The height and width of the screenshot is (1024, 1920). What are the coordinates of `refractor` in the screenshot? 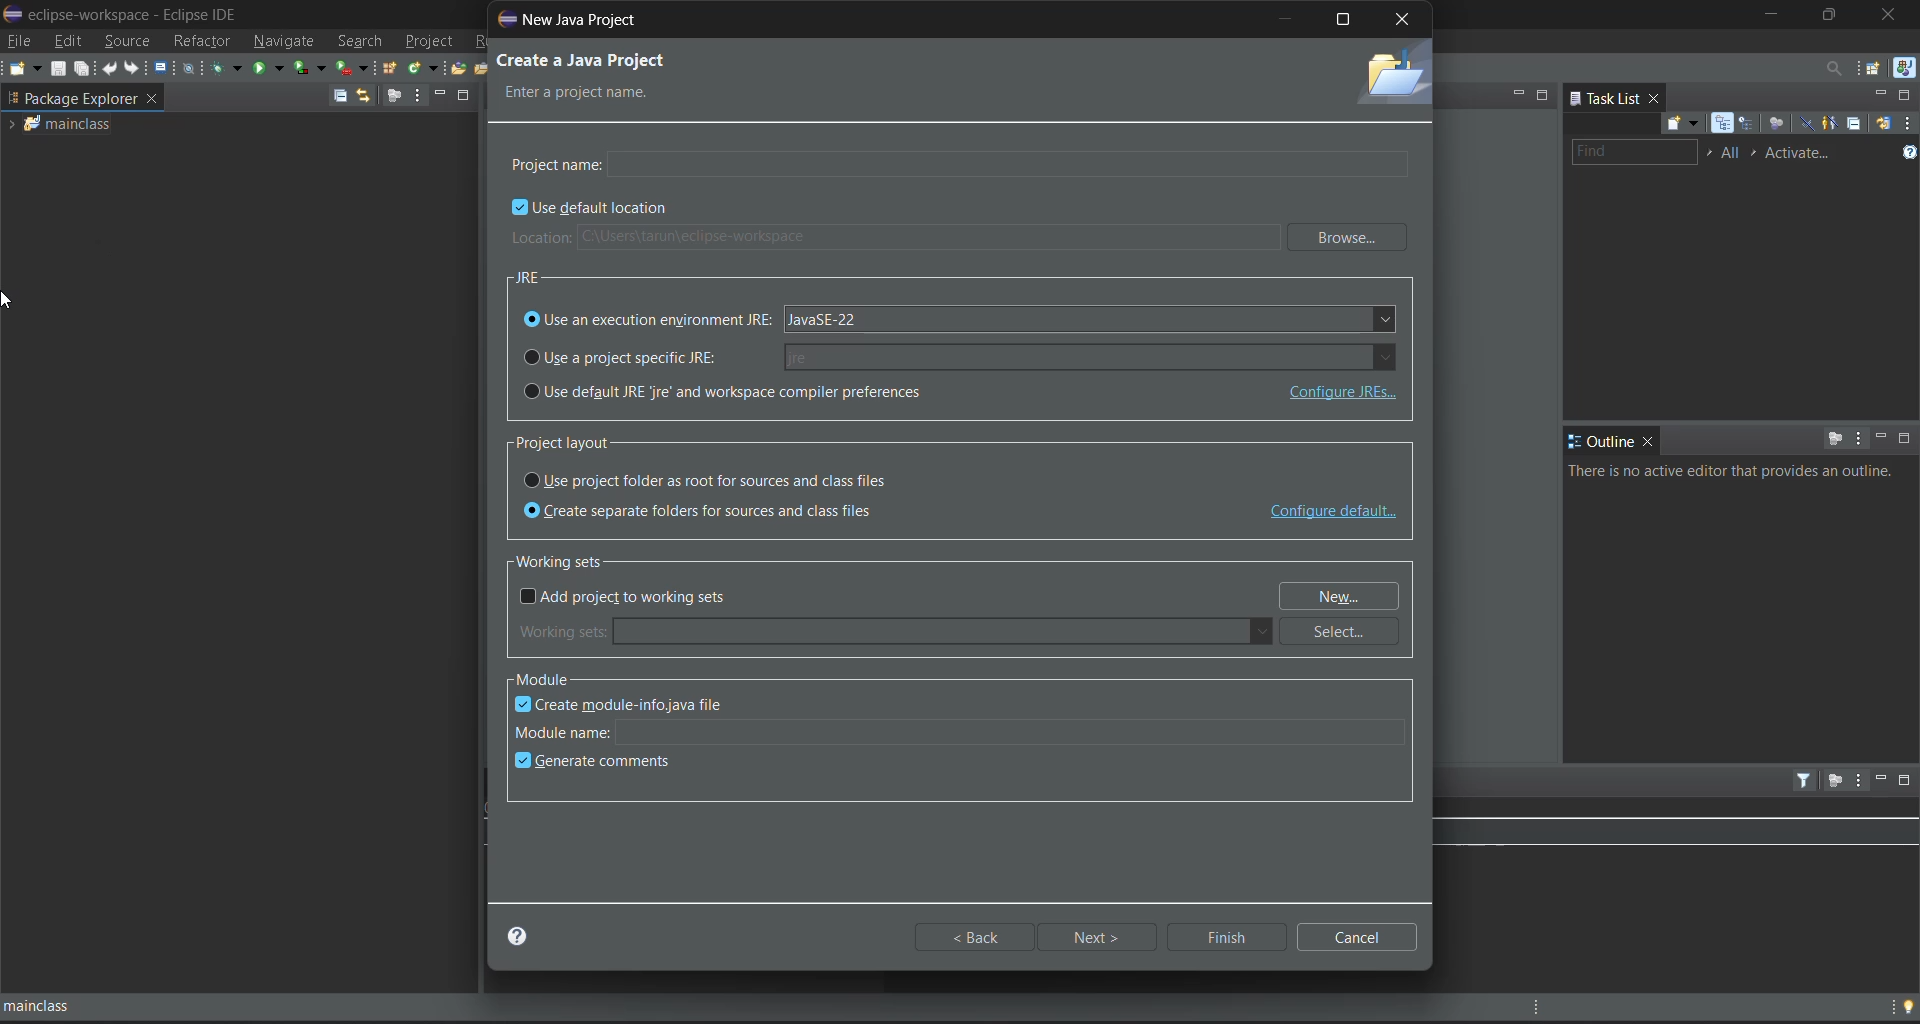 It's located at (202, 41).